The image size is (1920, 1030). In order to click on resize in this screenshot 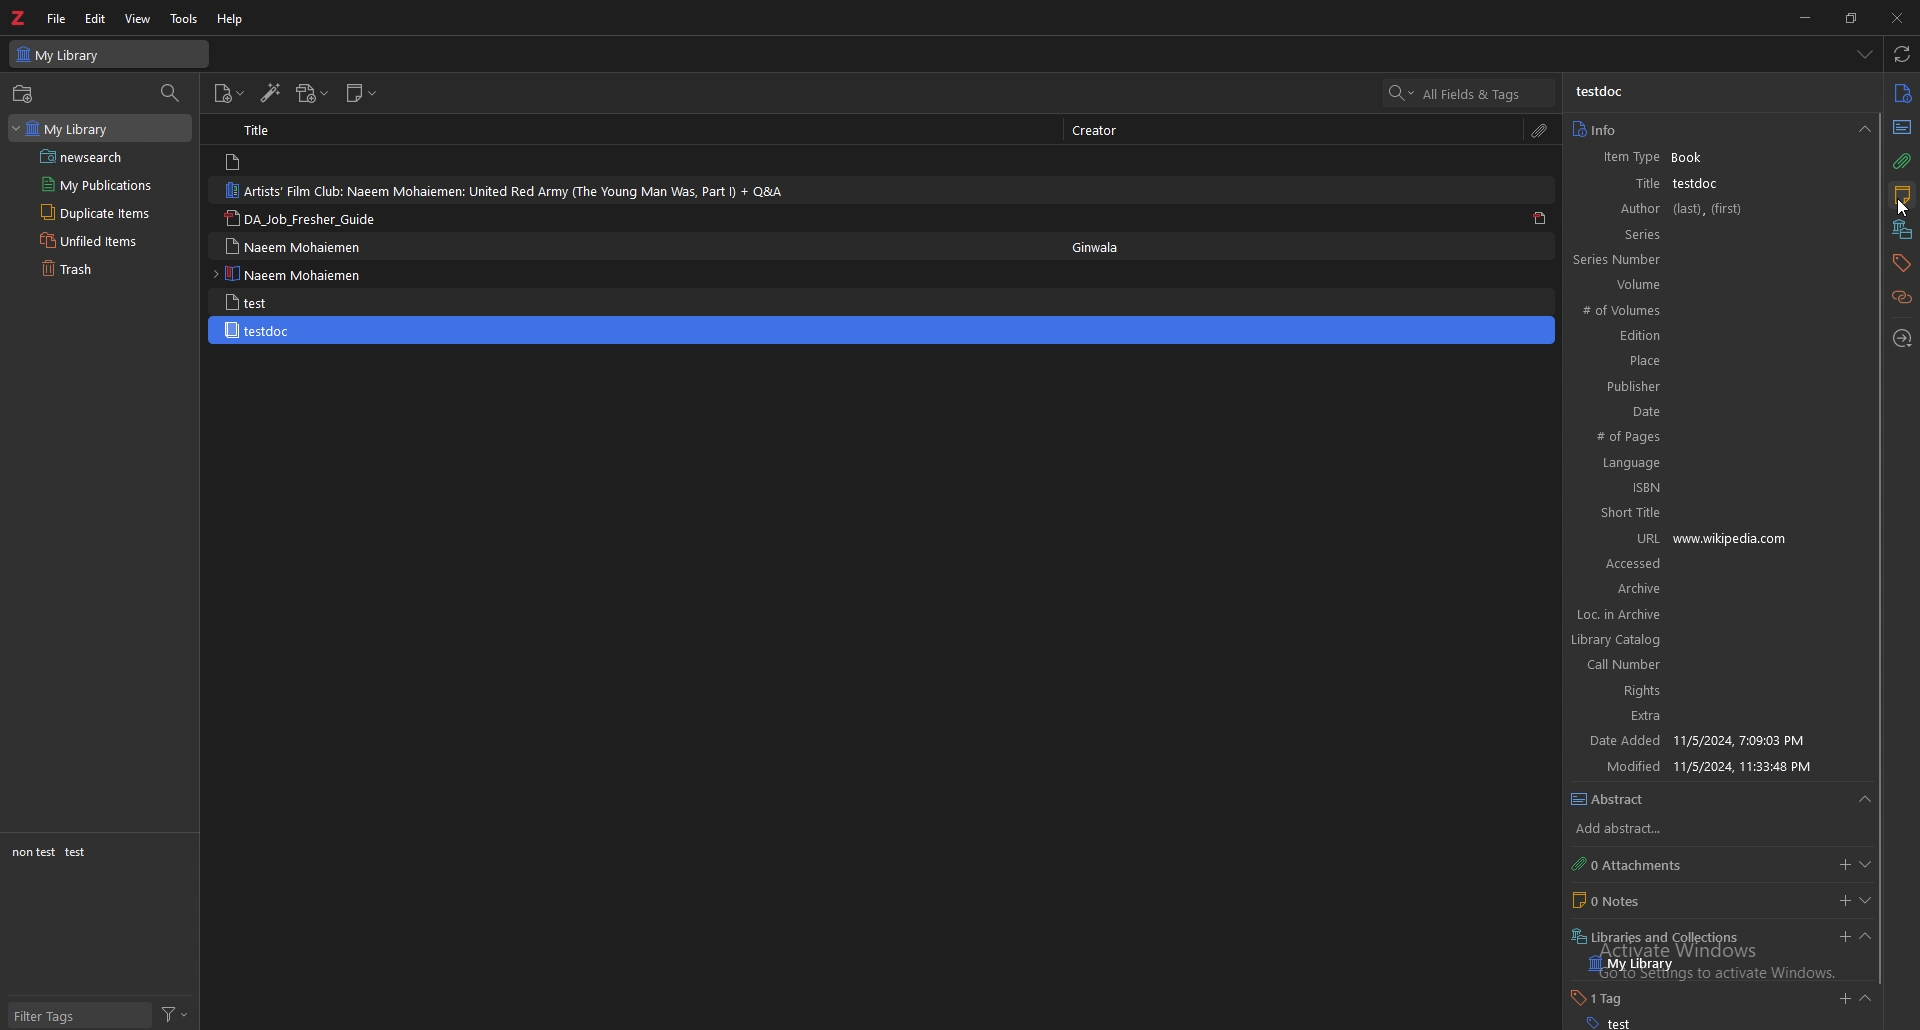, I will do `click(1850, 18)`.